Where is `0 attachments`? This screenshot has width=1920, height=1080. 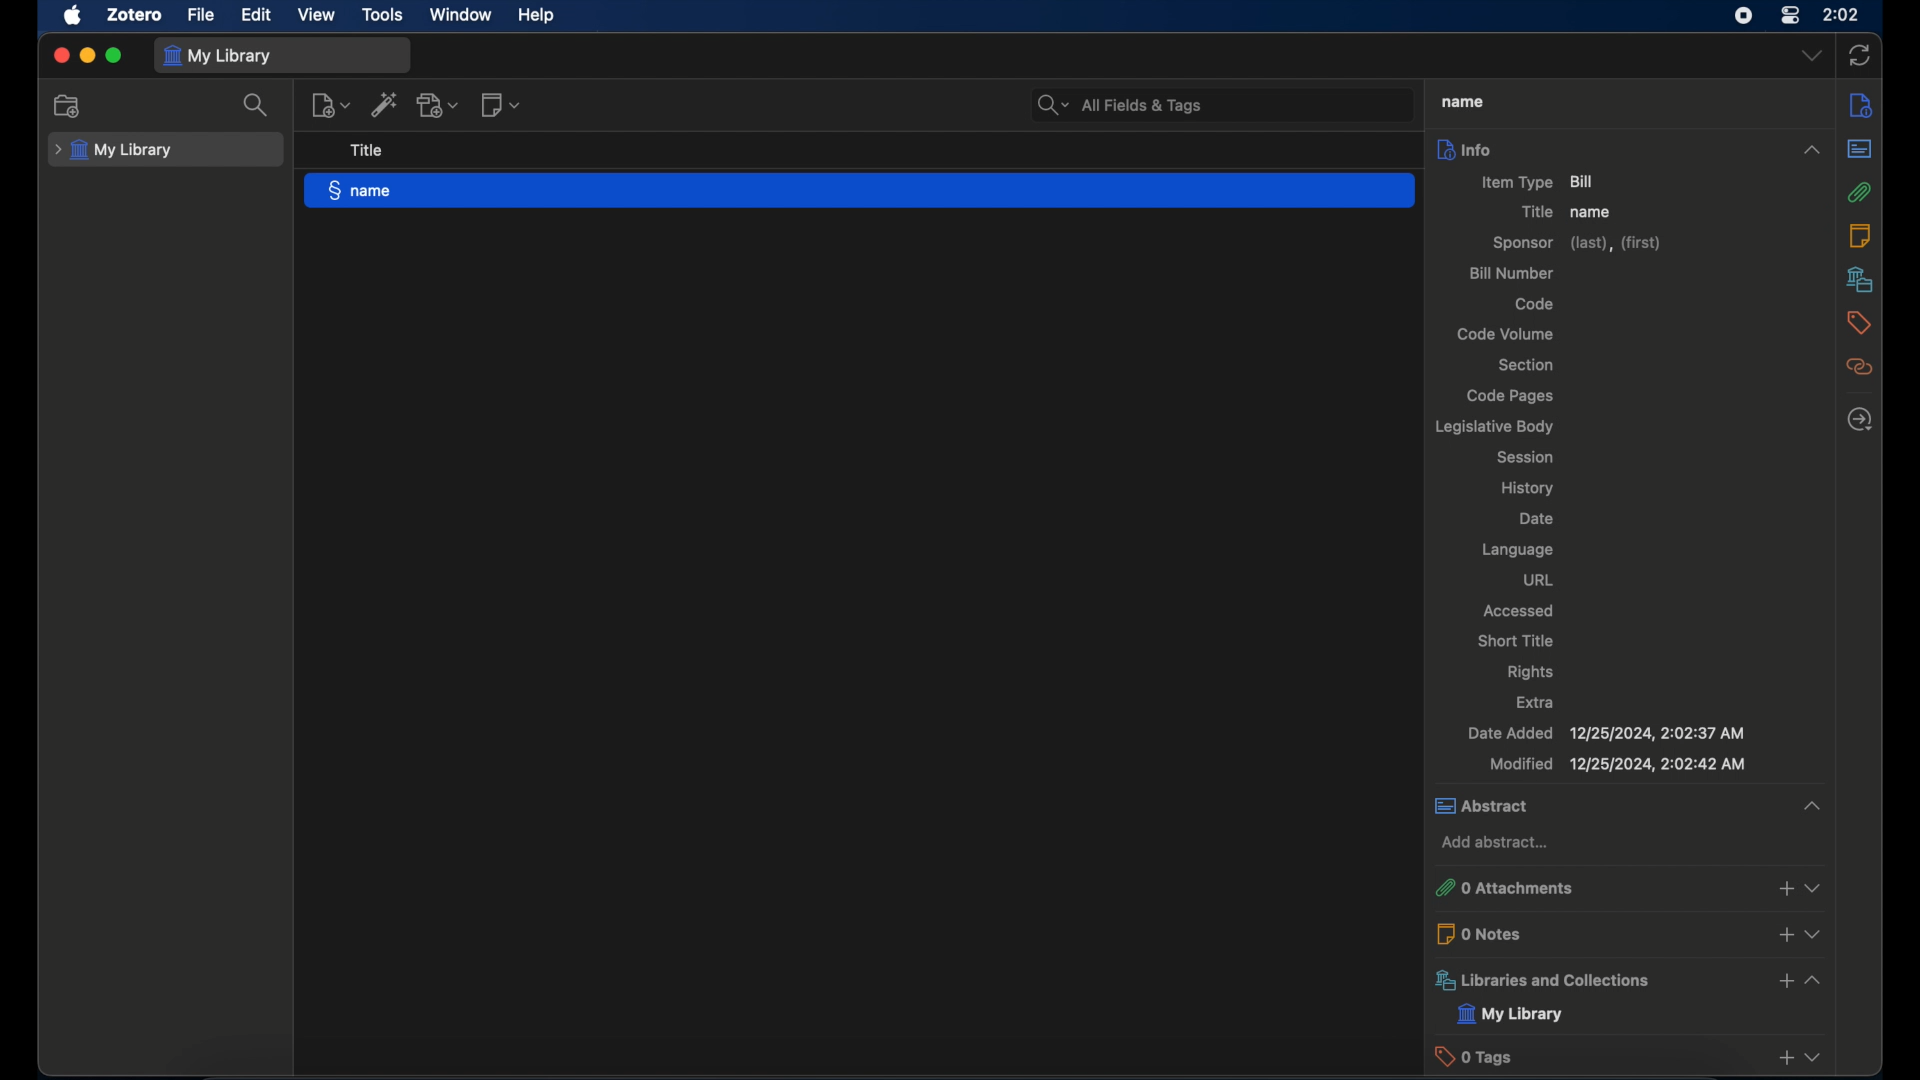 0 attachments is located at coordinates (1626, 888).